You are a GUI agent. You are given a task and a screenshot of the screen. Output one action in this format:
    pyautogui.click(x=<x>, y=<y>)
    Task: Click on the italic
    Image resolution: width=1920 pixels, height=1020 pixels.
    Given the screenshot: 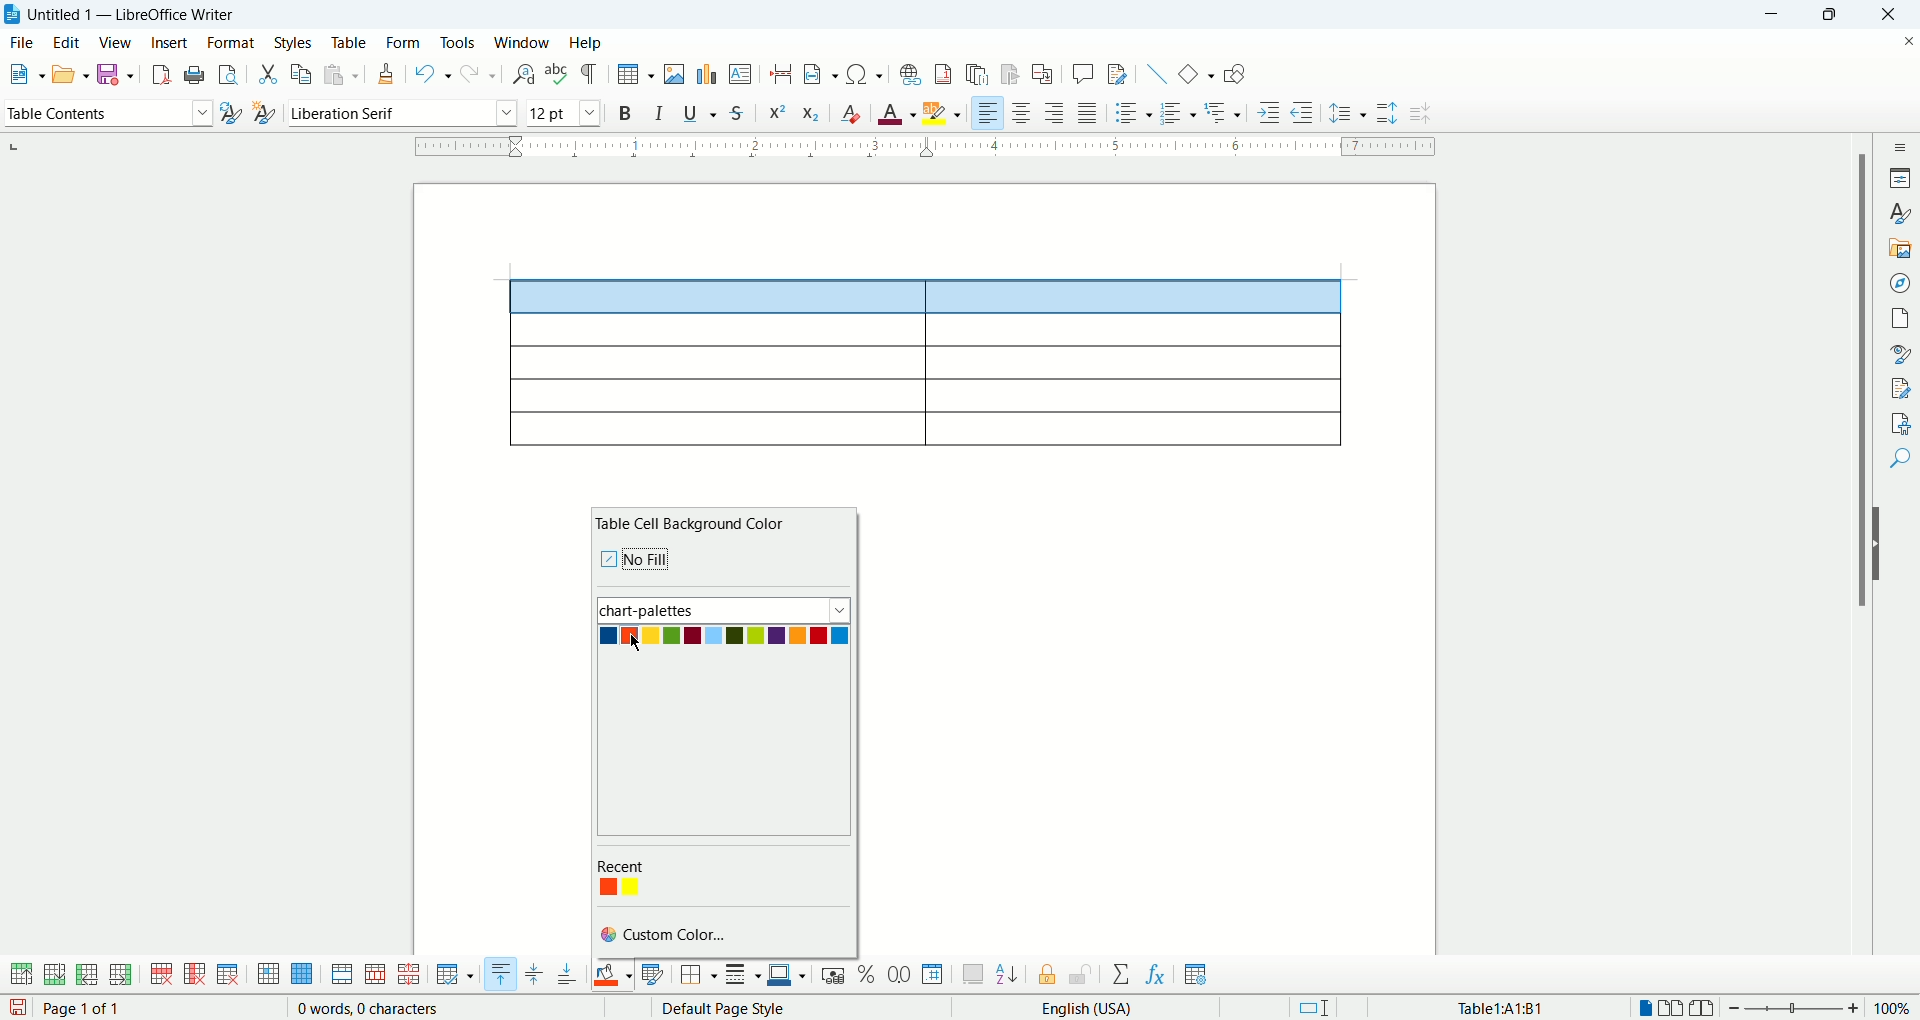 What is the action you would take?
    pyautogui.click(x=663, y=111)
    